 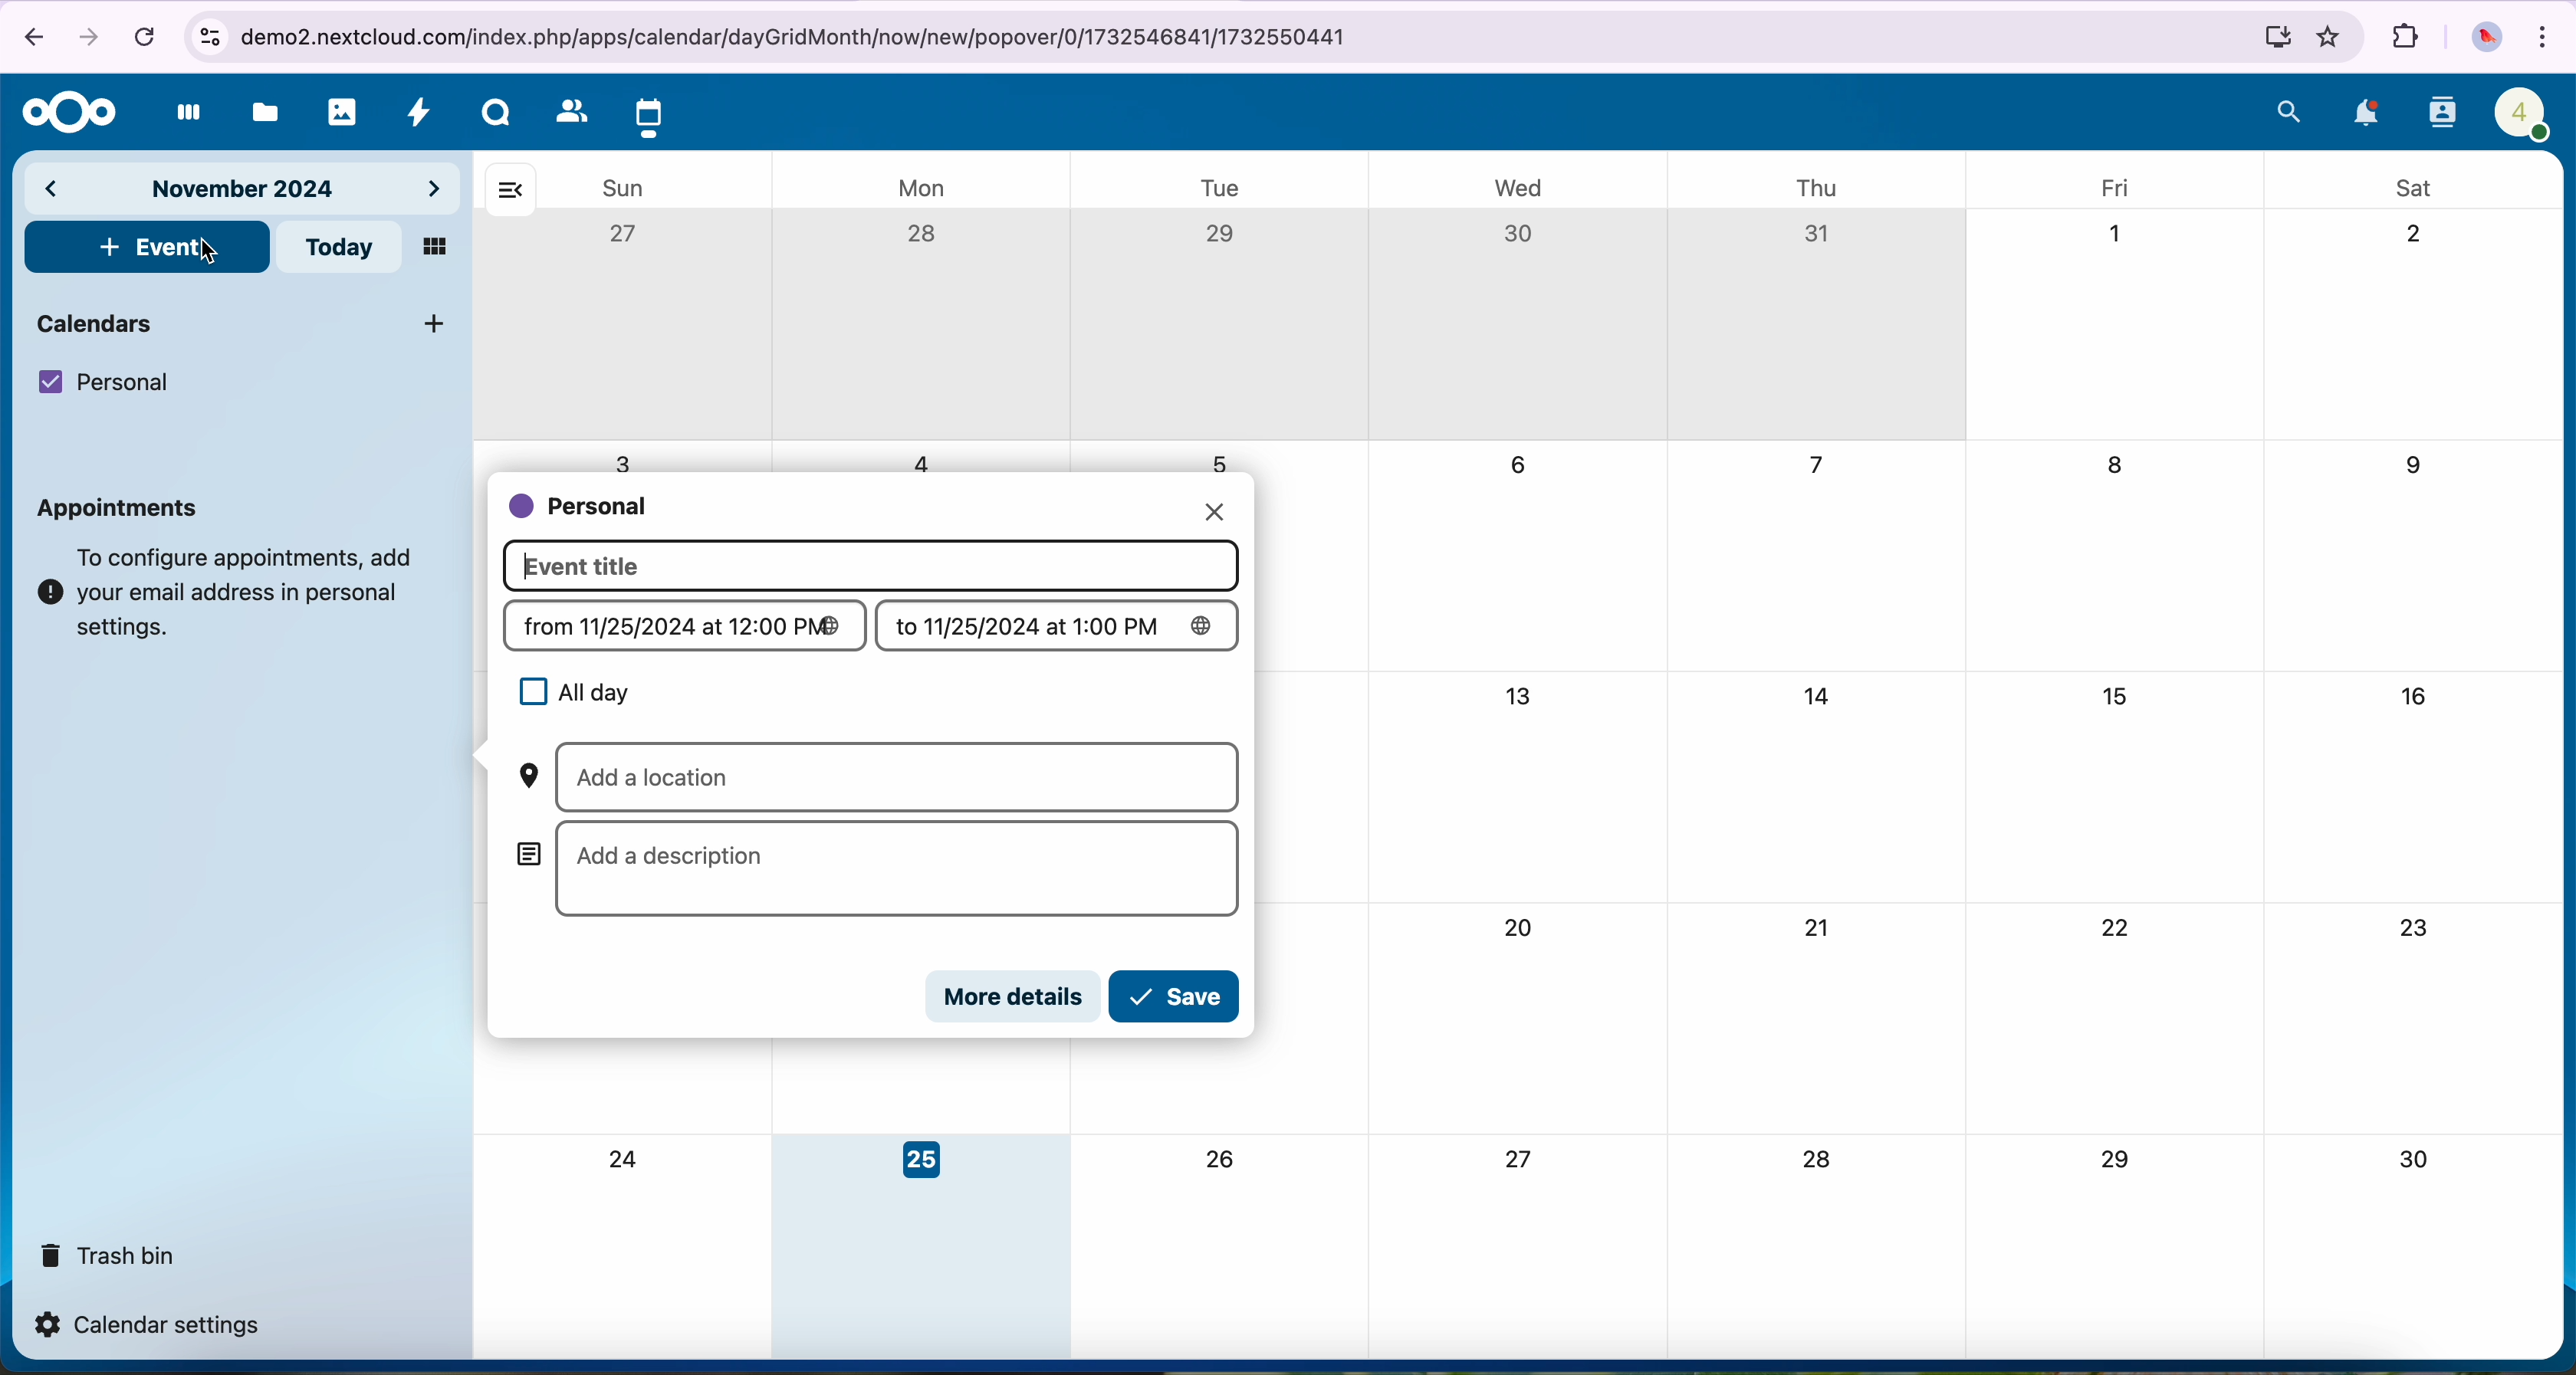 I want to click on add a description, so click(x=879, y=870).